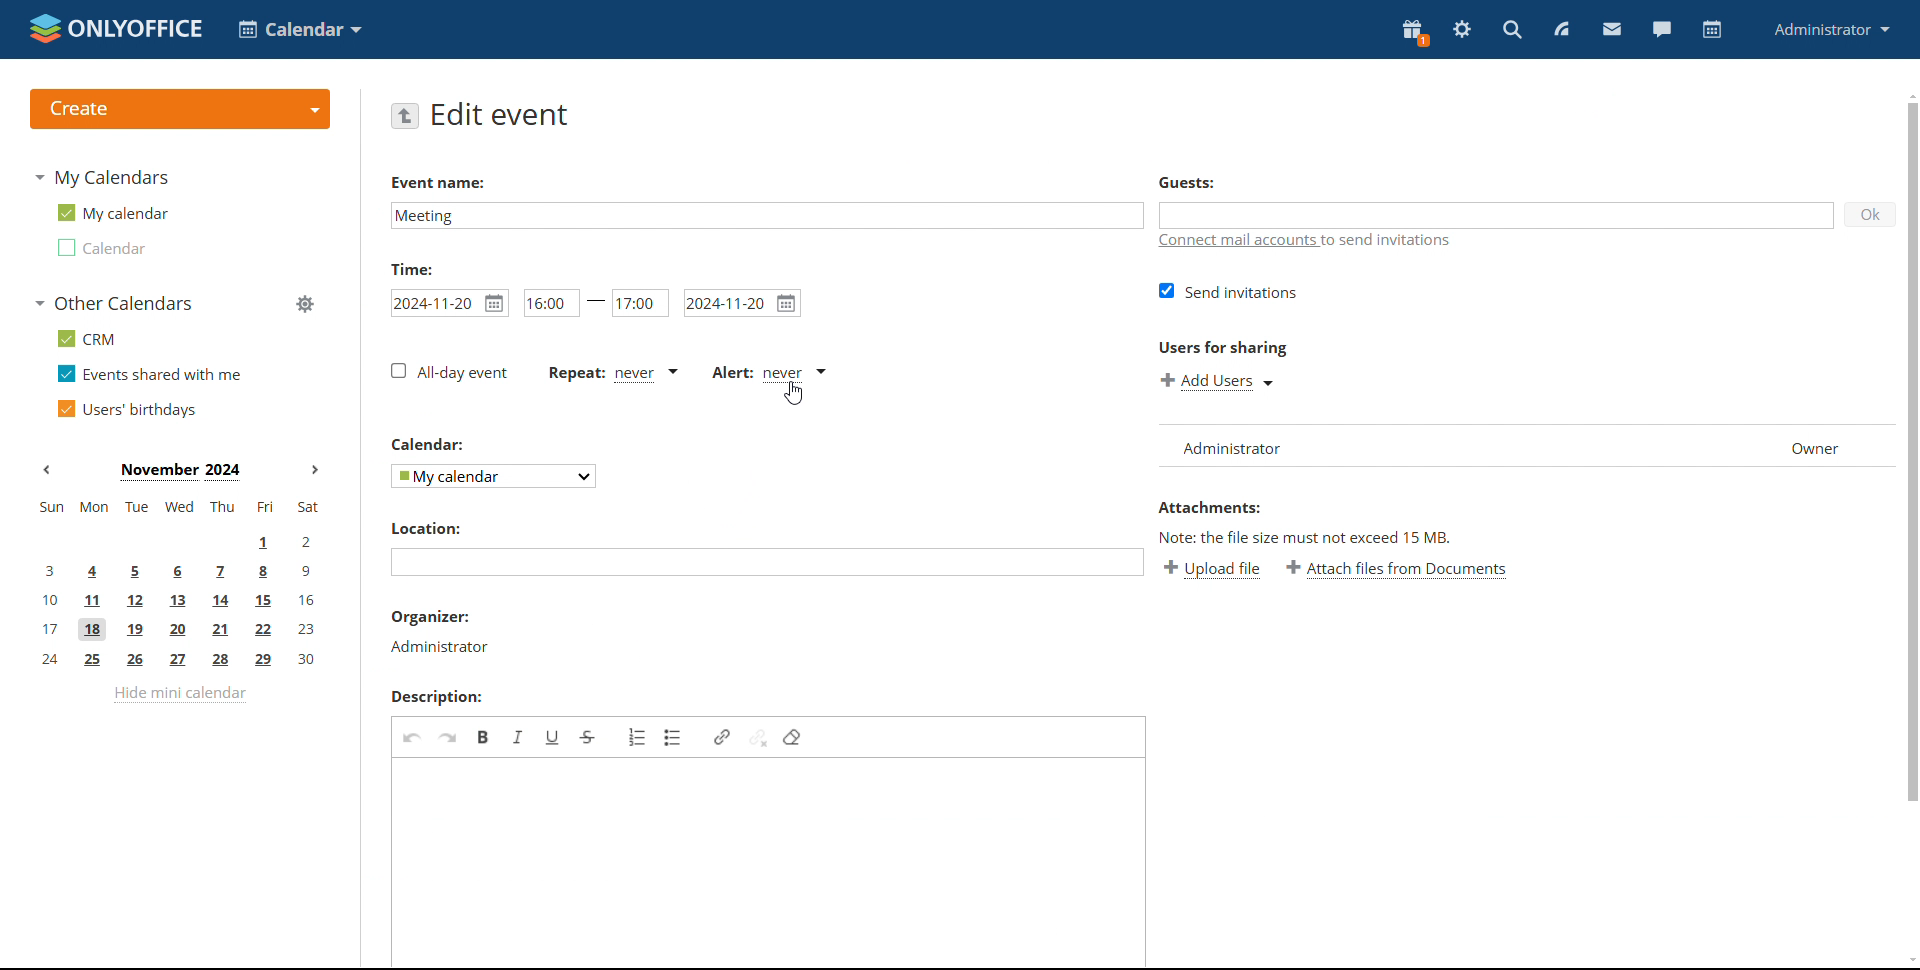 The width and height of the screenshot is (1920, 970). I want to click on crm, so click(83, 338).